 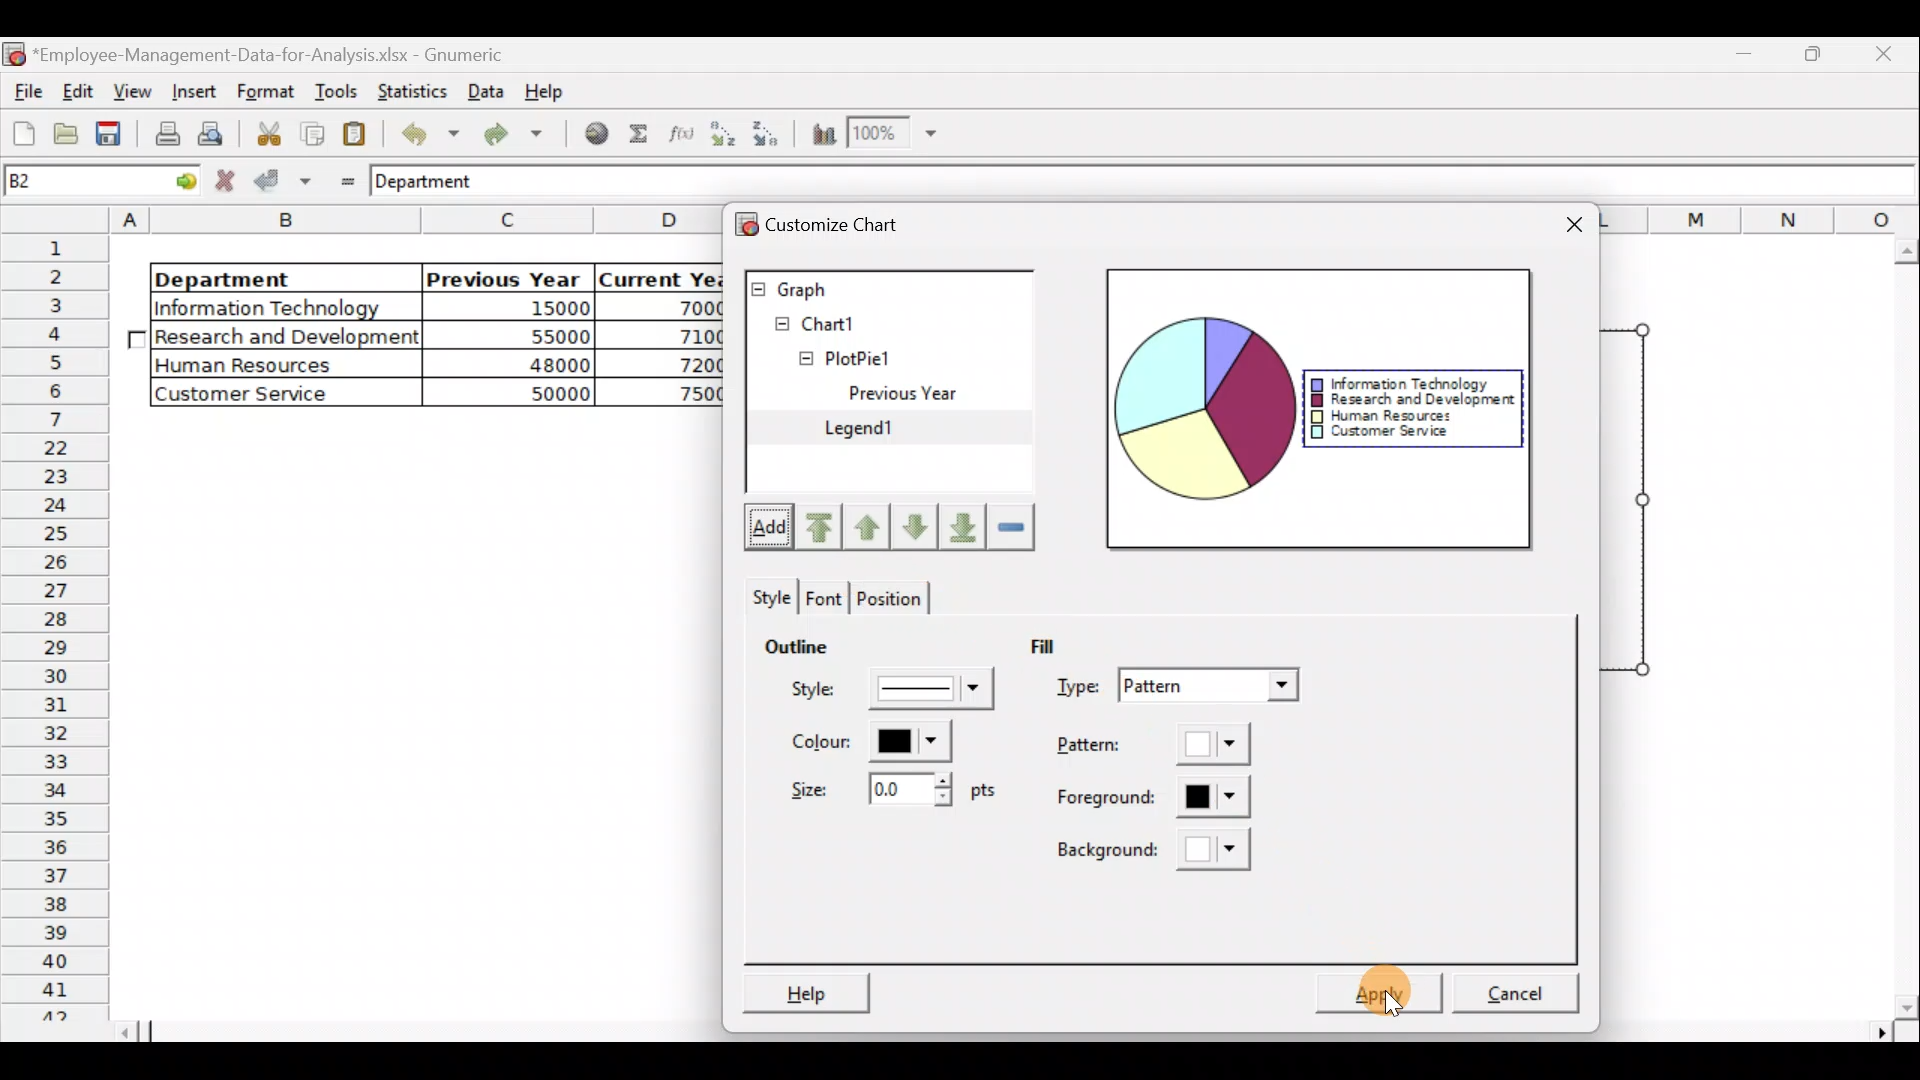 I want to click on Point to previous year, so click(x=875, y=628).